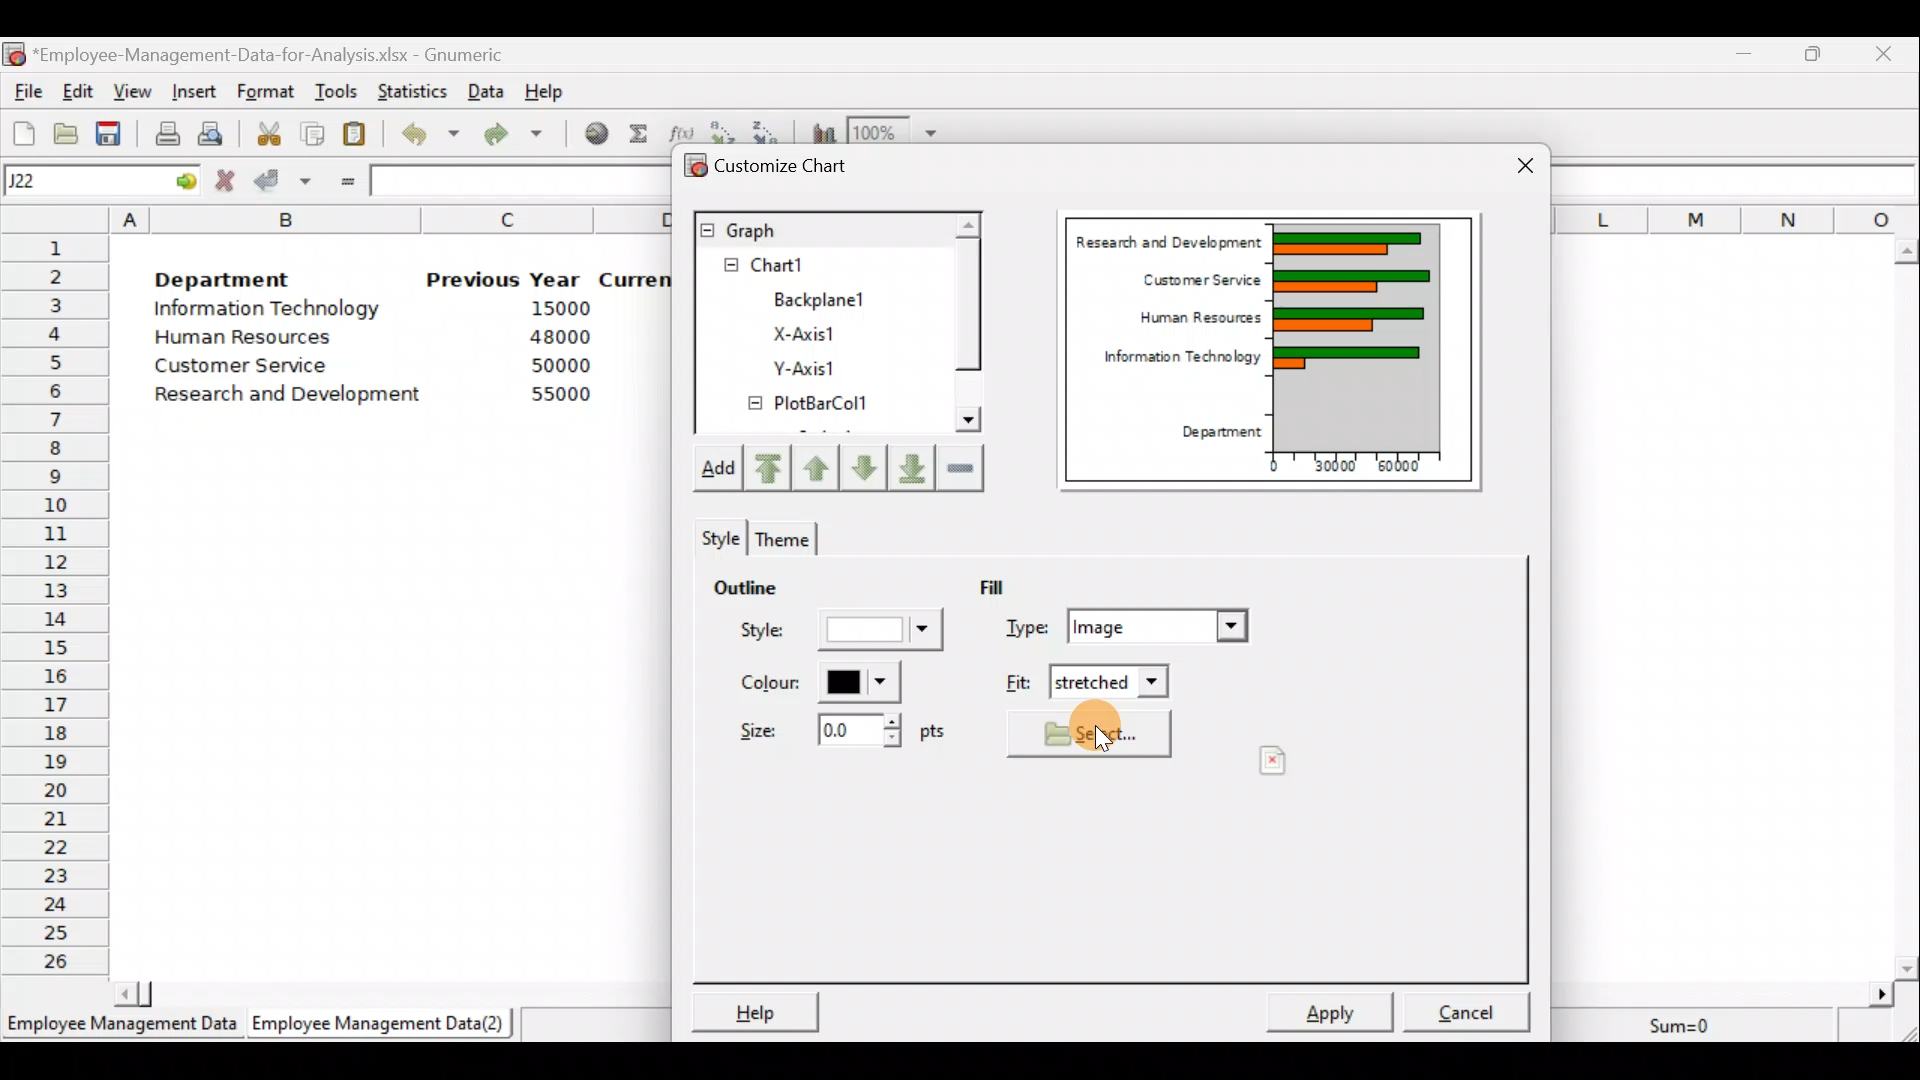  What do you see at coordinates (65, 131) in the screenshot?
I see `Open a file` at bounding box center [65, 131].